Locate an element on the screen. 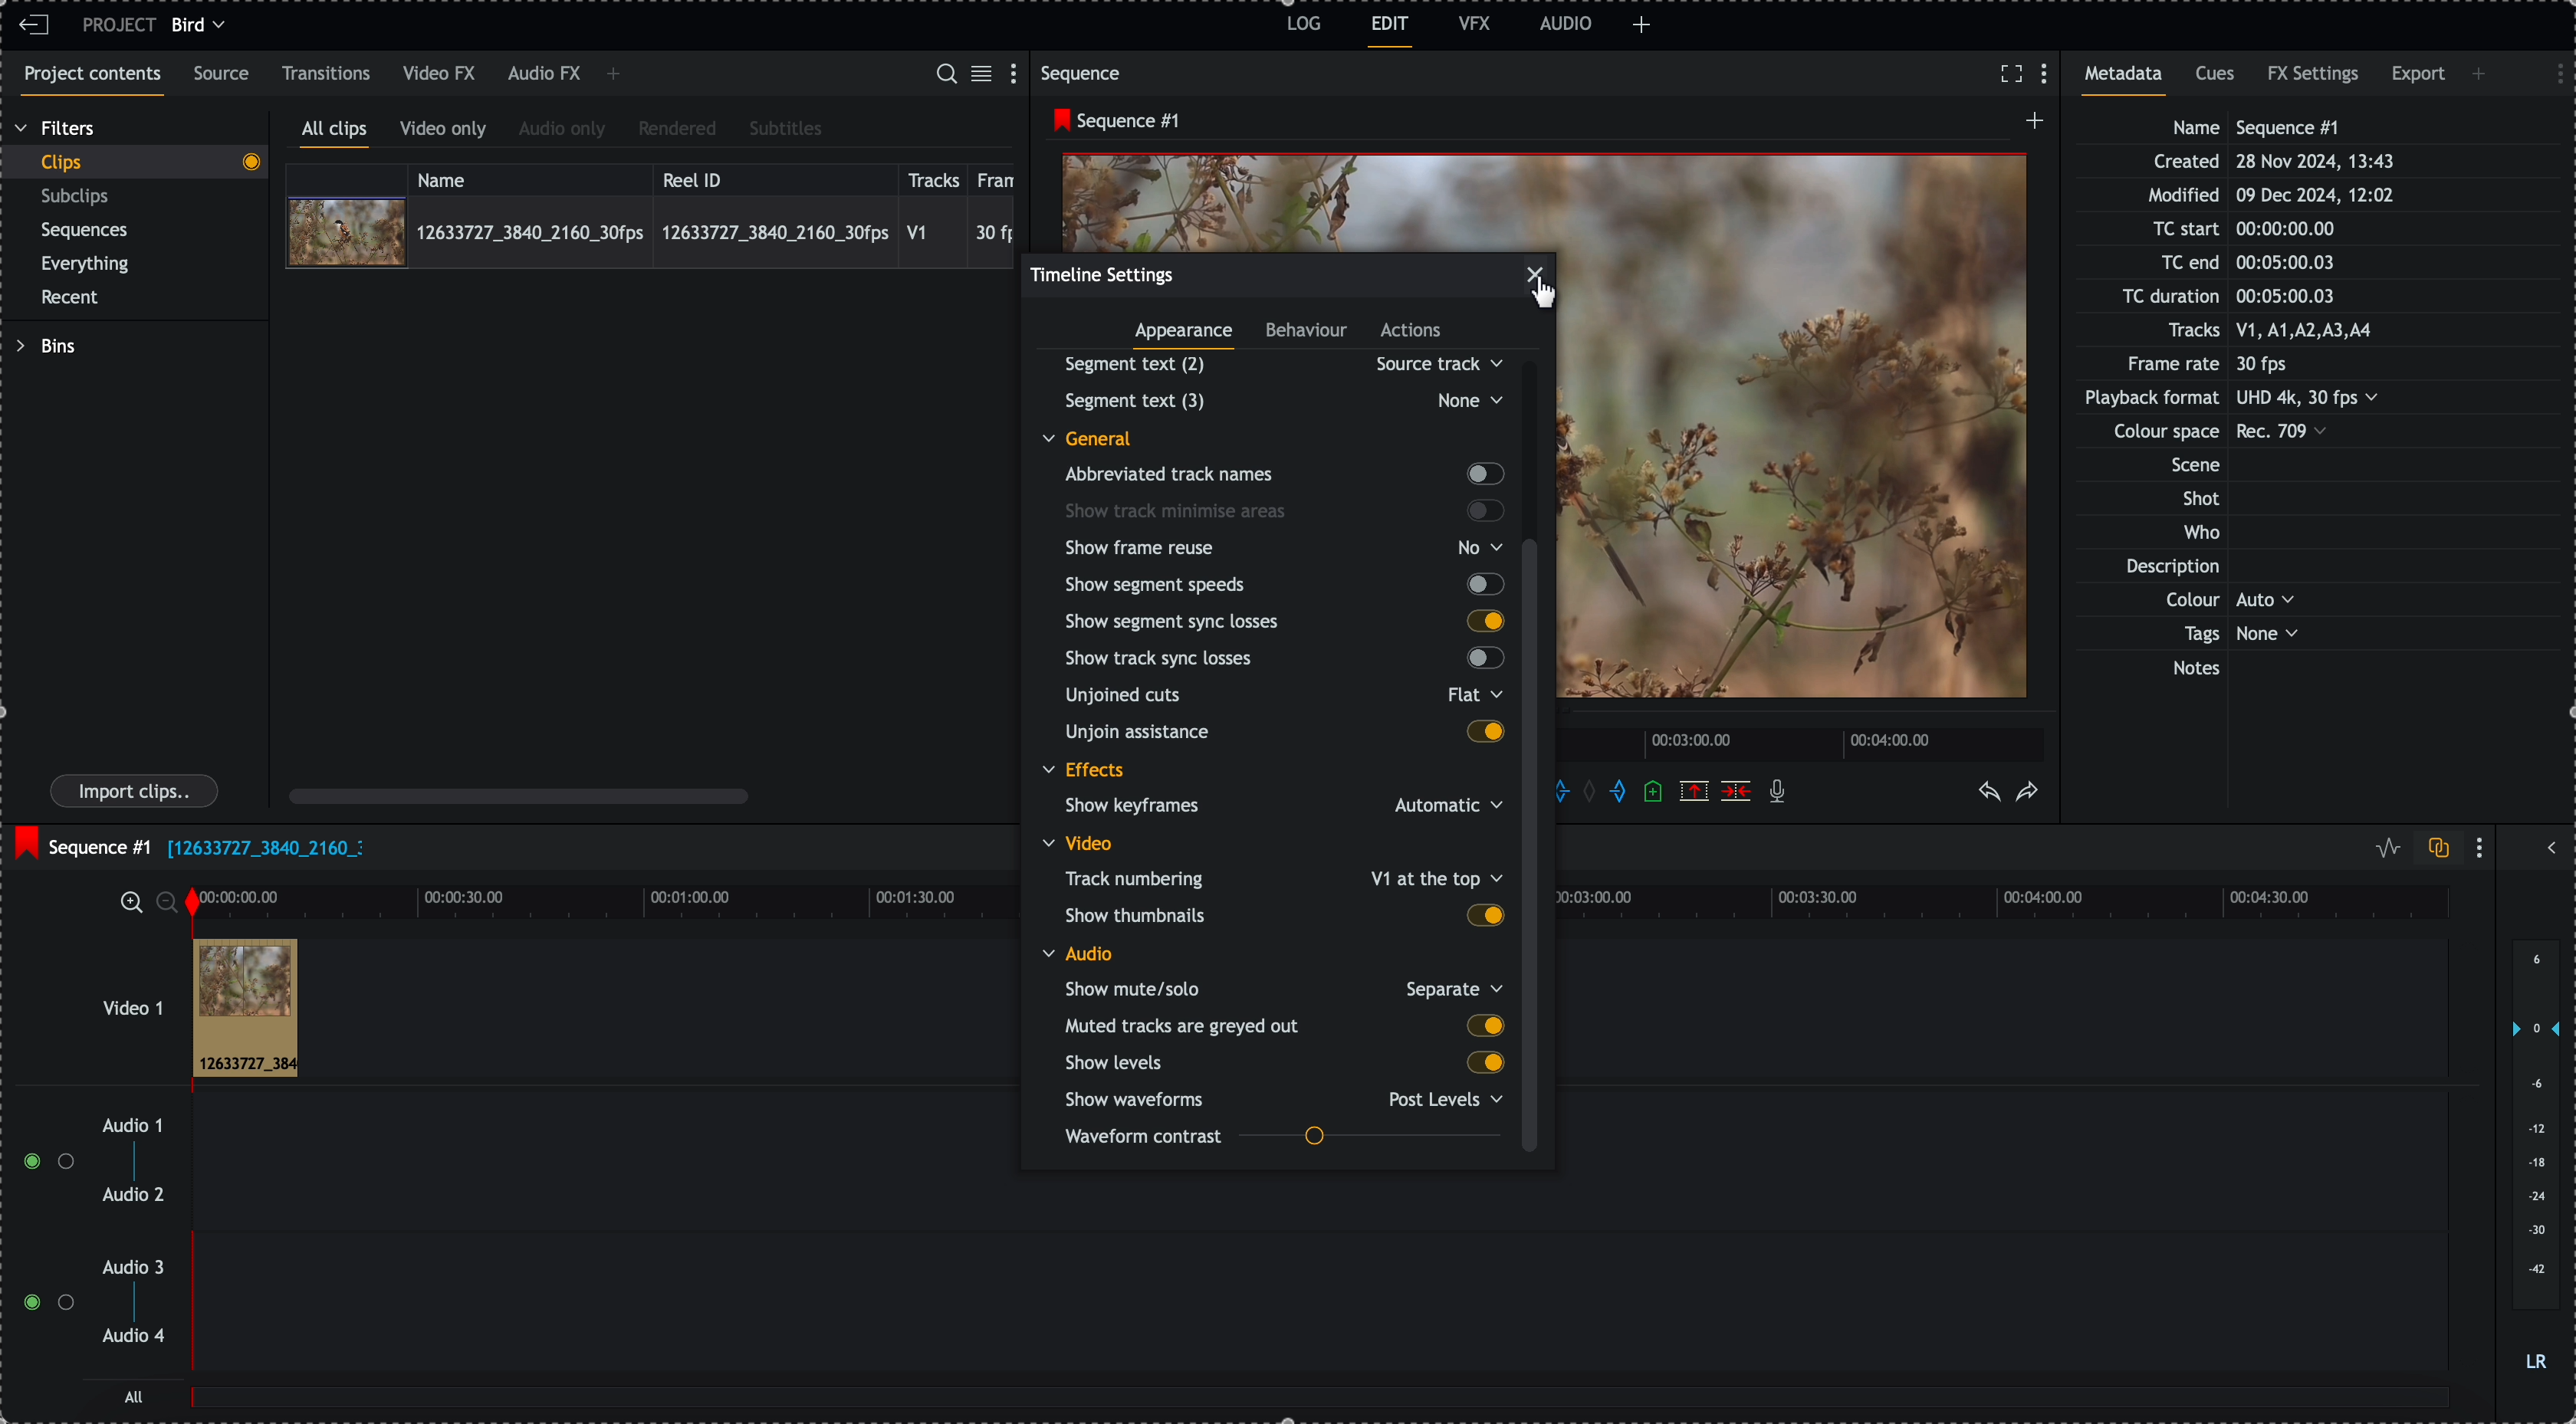  recent is located at coordinates (74, 299).